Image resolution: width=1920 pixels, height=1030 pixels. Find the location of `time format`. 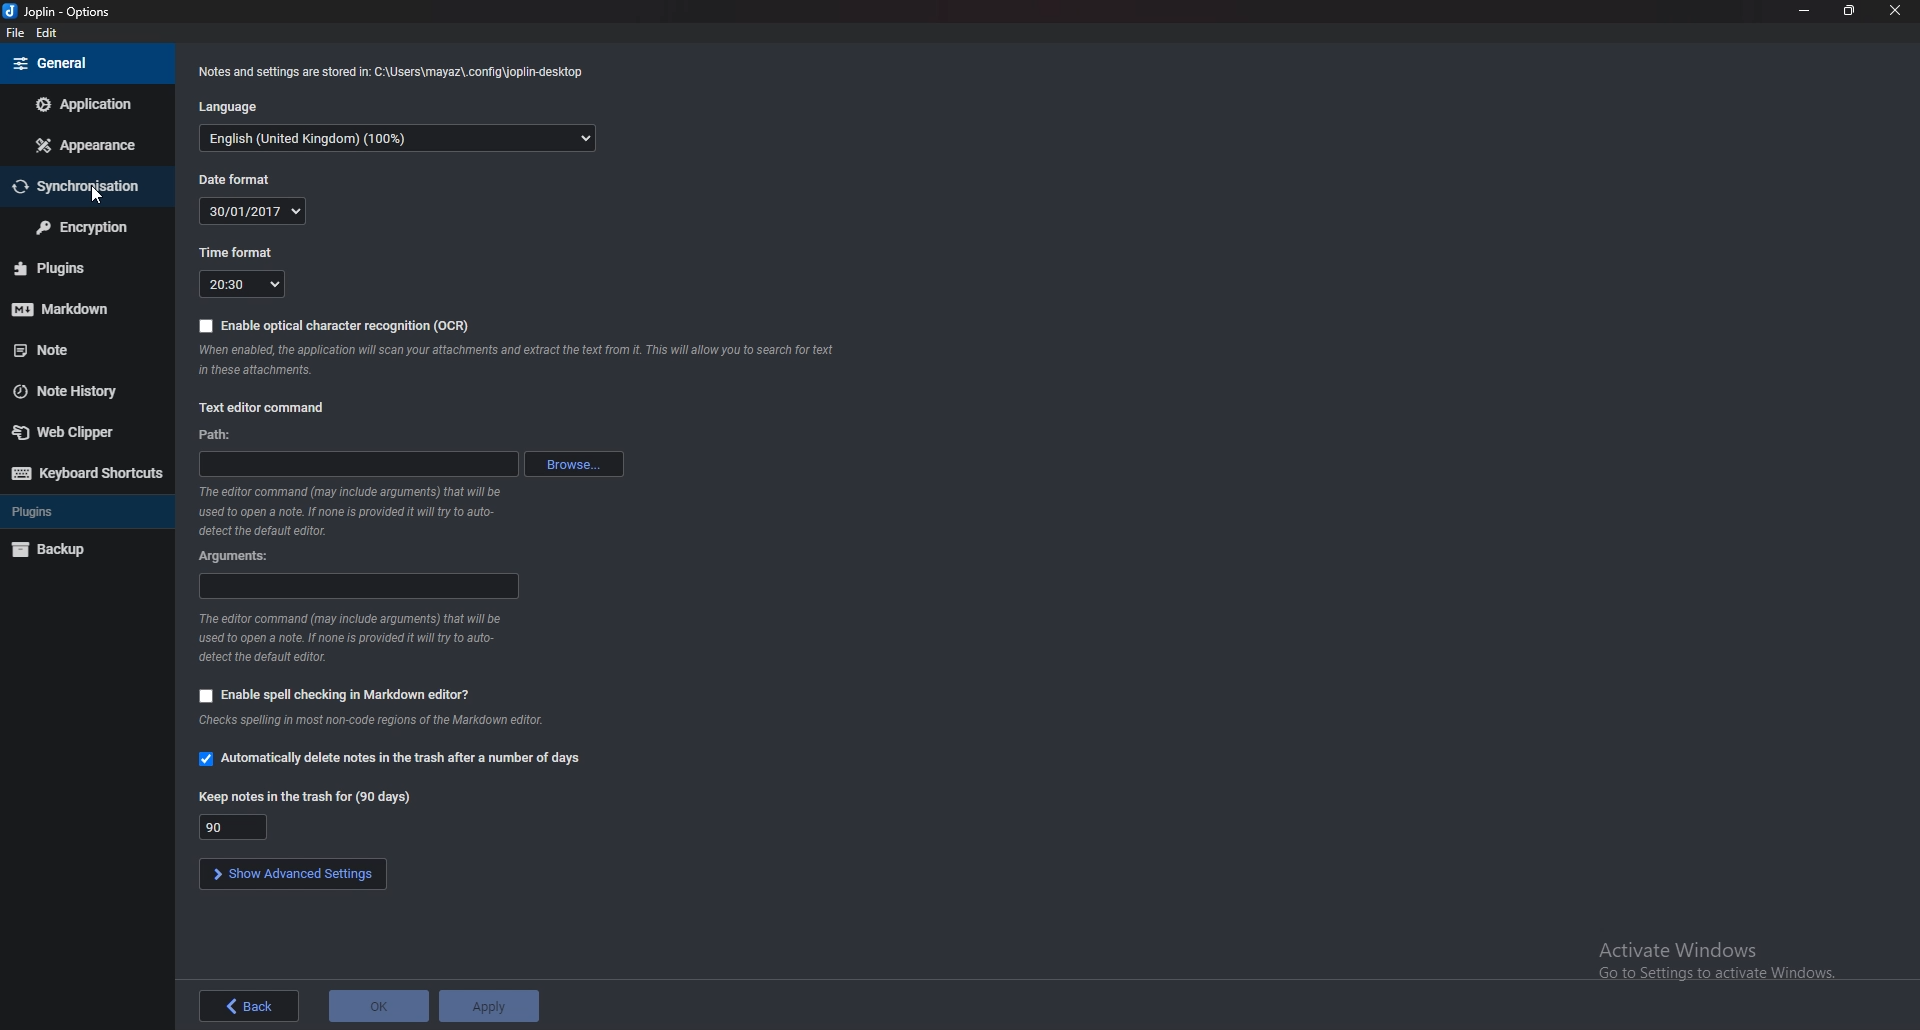

time format is located at coordinates (239, 252).